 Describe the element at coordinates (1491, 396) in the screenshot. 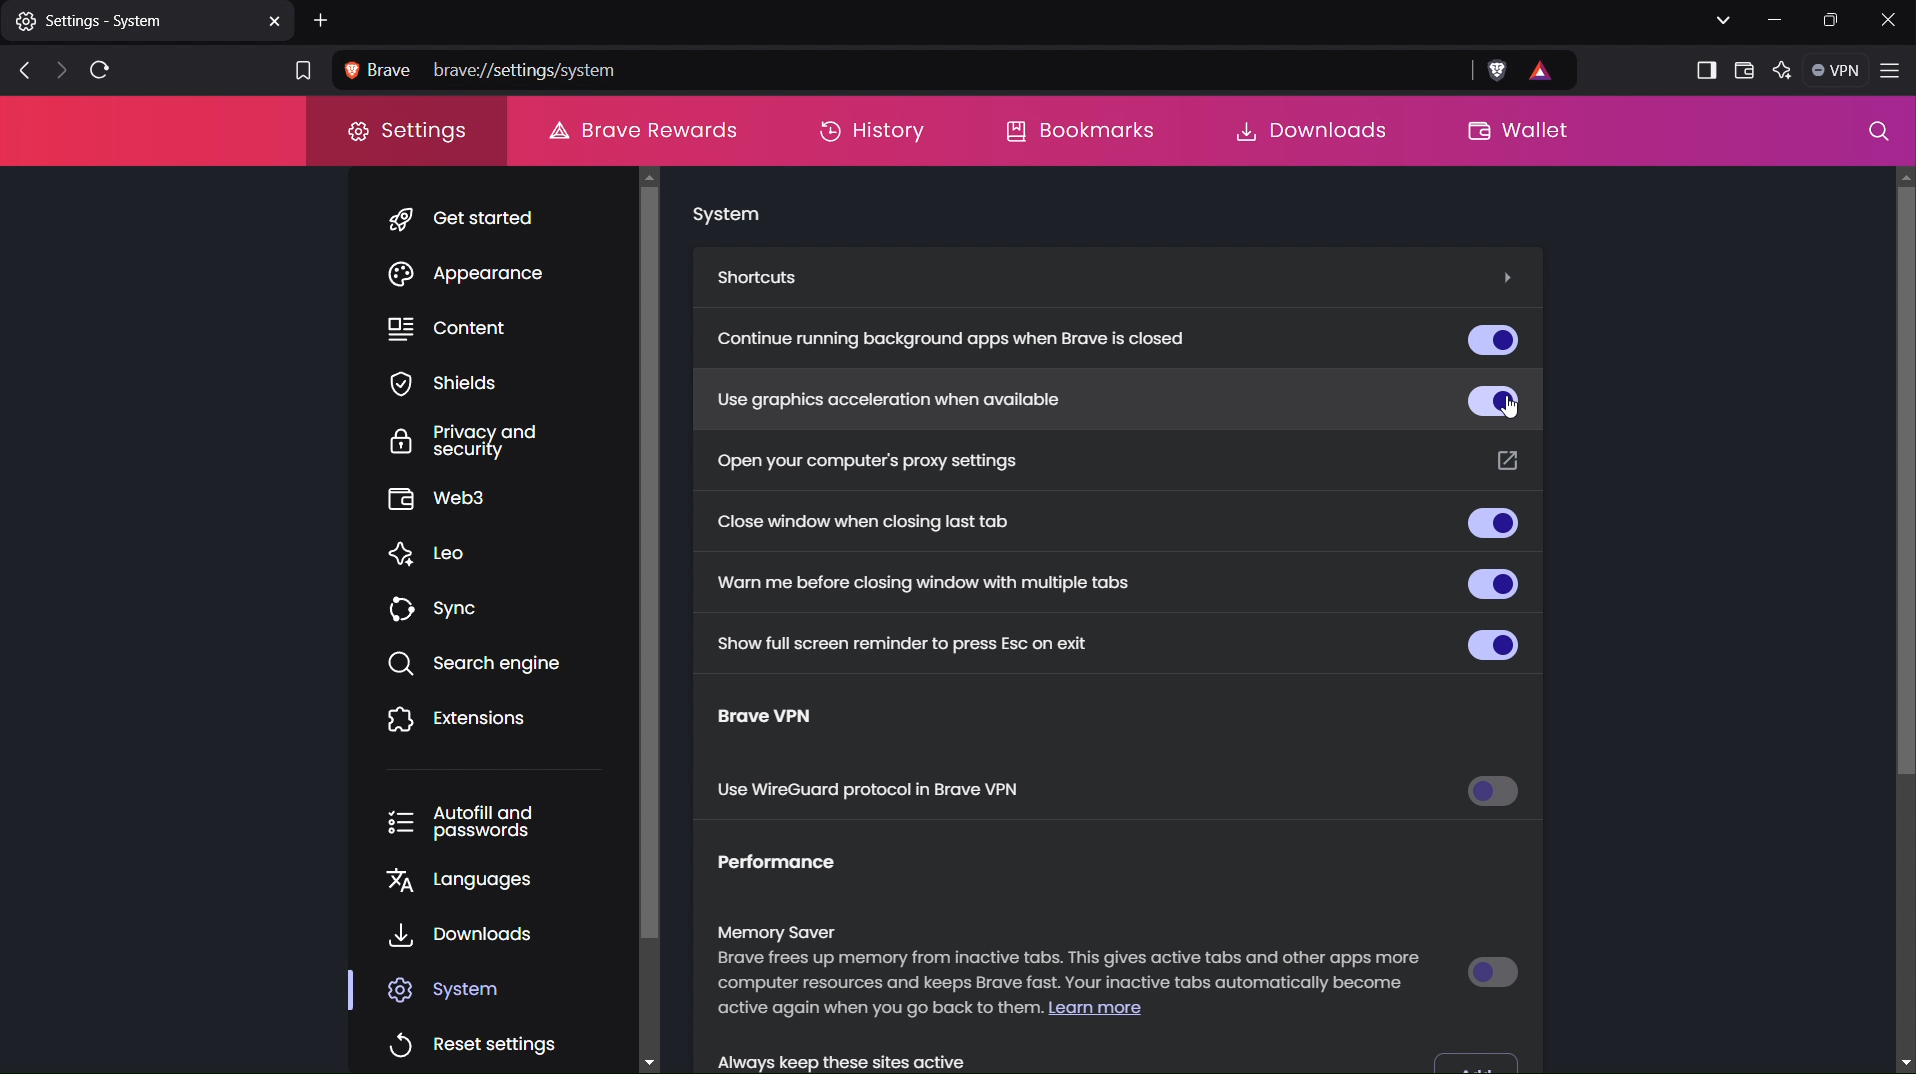

I see `Button (On)` at that location.